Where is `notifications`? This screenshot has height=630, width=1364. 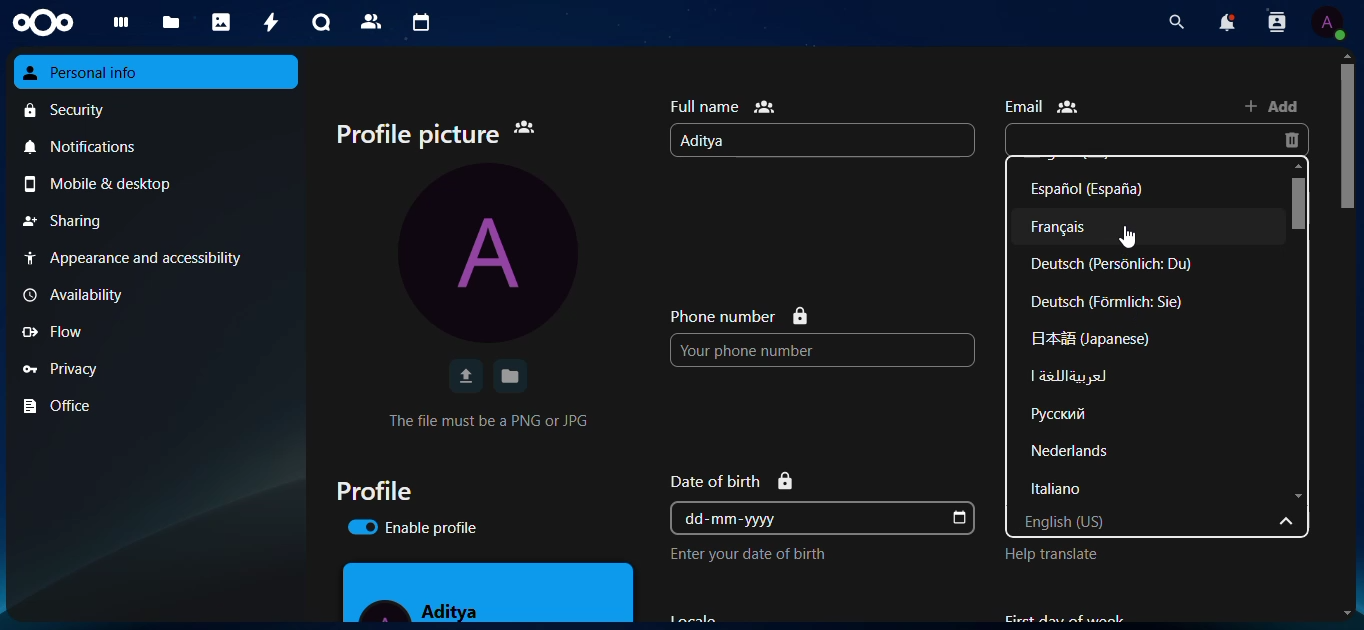 notifications is located at coordinates (90, 149).